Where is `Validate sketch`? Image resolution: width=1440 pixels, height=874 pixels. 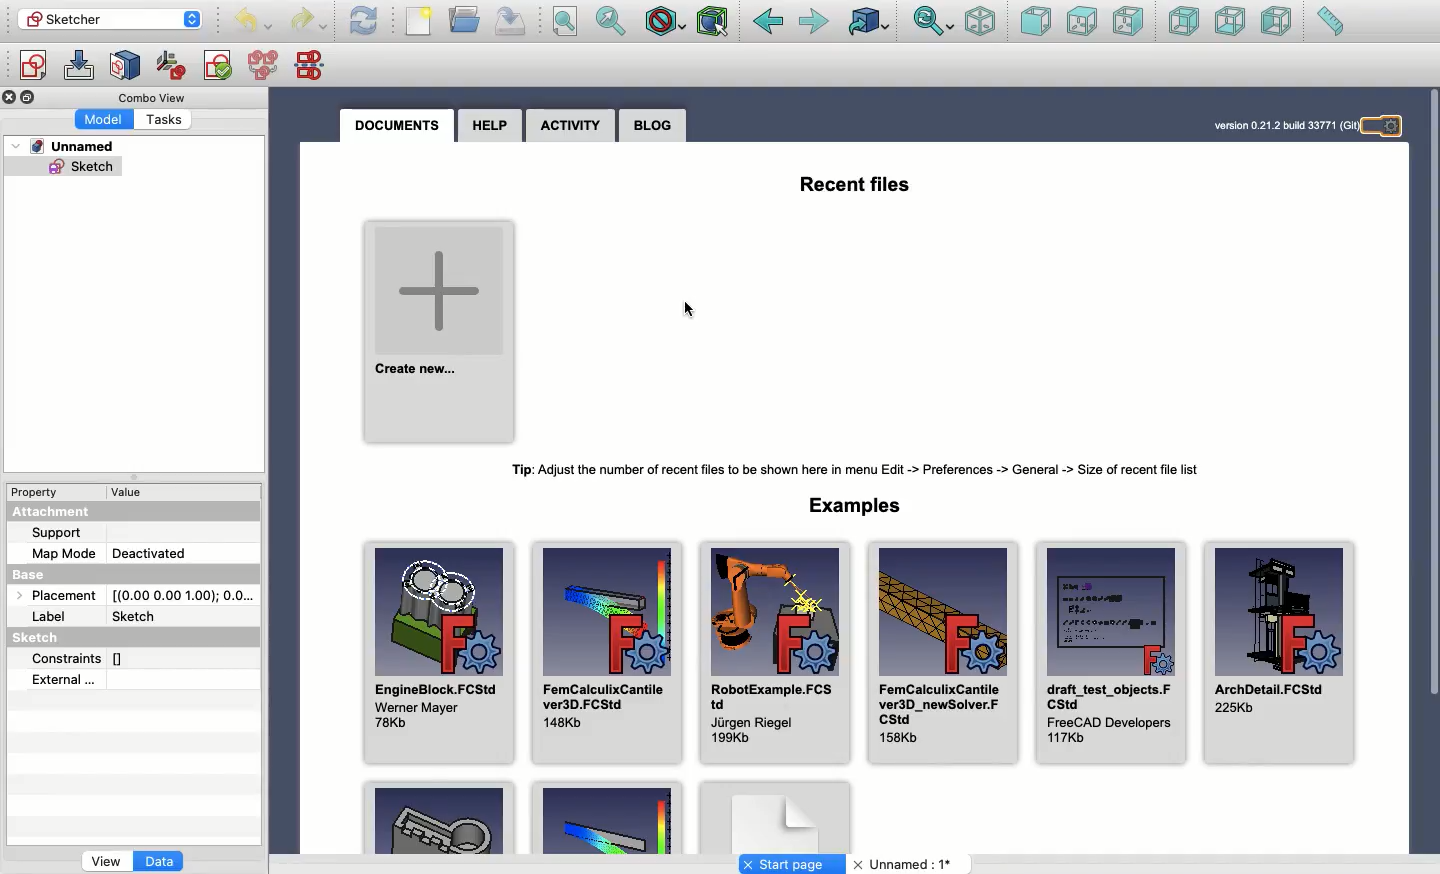
Validate sketch is located at coordinates (217, 64).